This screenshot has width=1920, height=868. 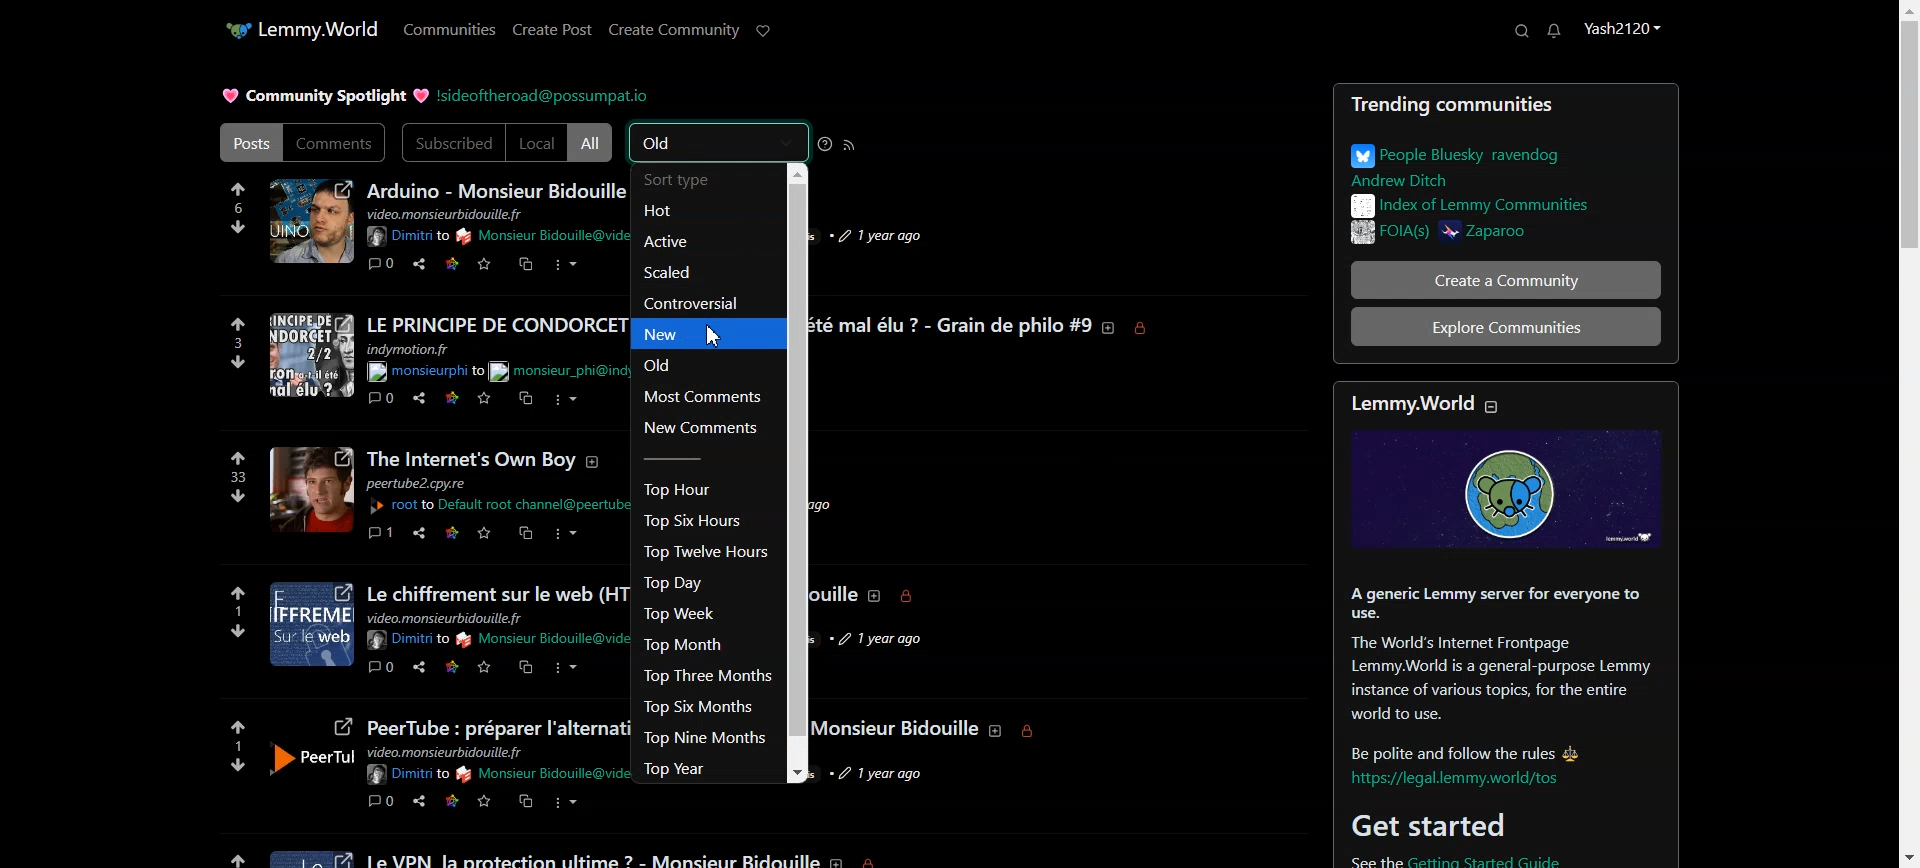 What do you see at coordinates (843, 860) in the screenshot?
I see `about` at bounding box center [843, 860].